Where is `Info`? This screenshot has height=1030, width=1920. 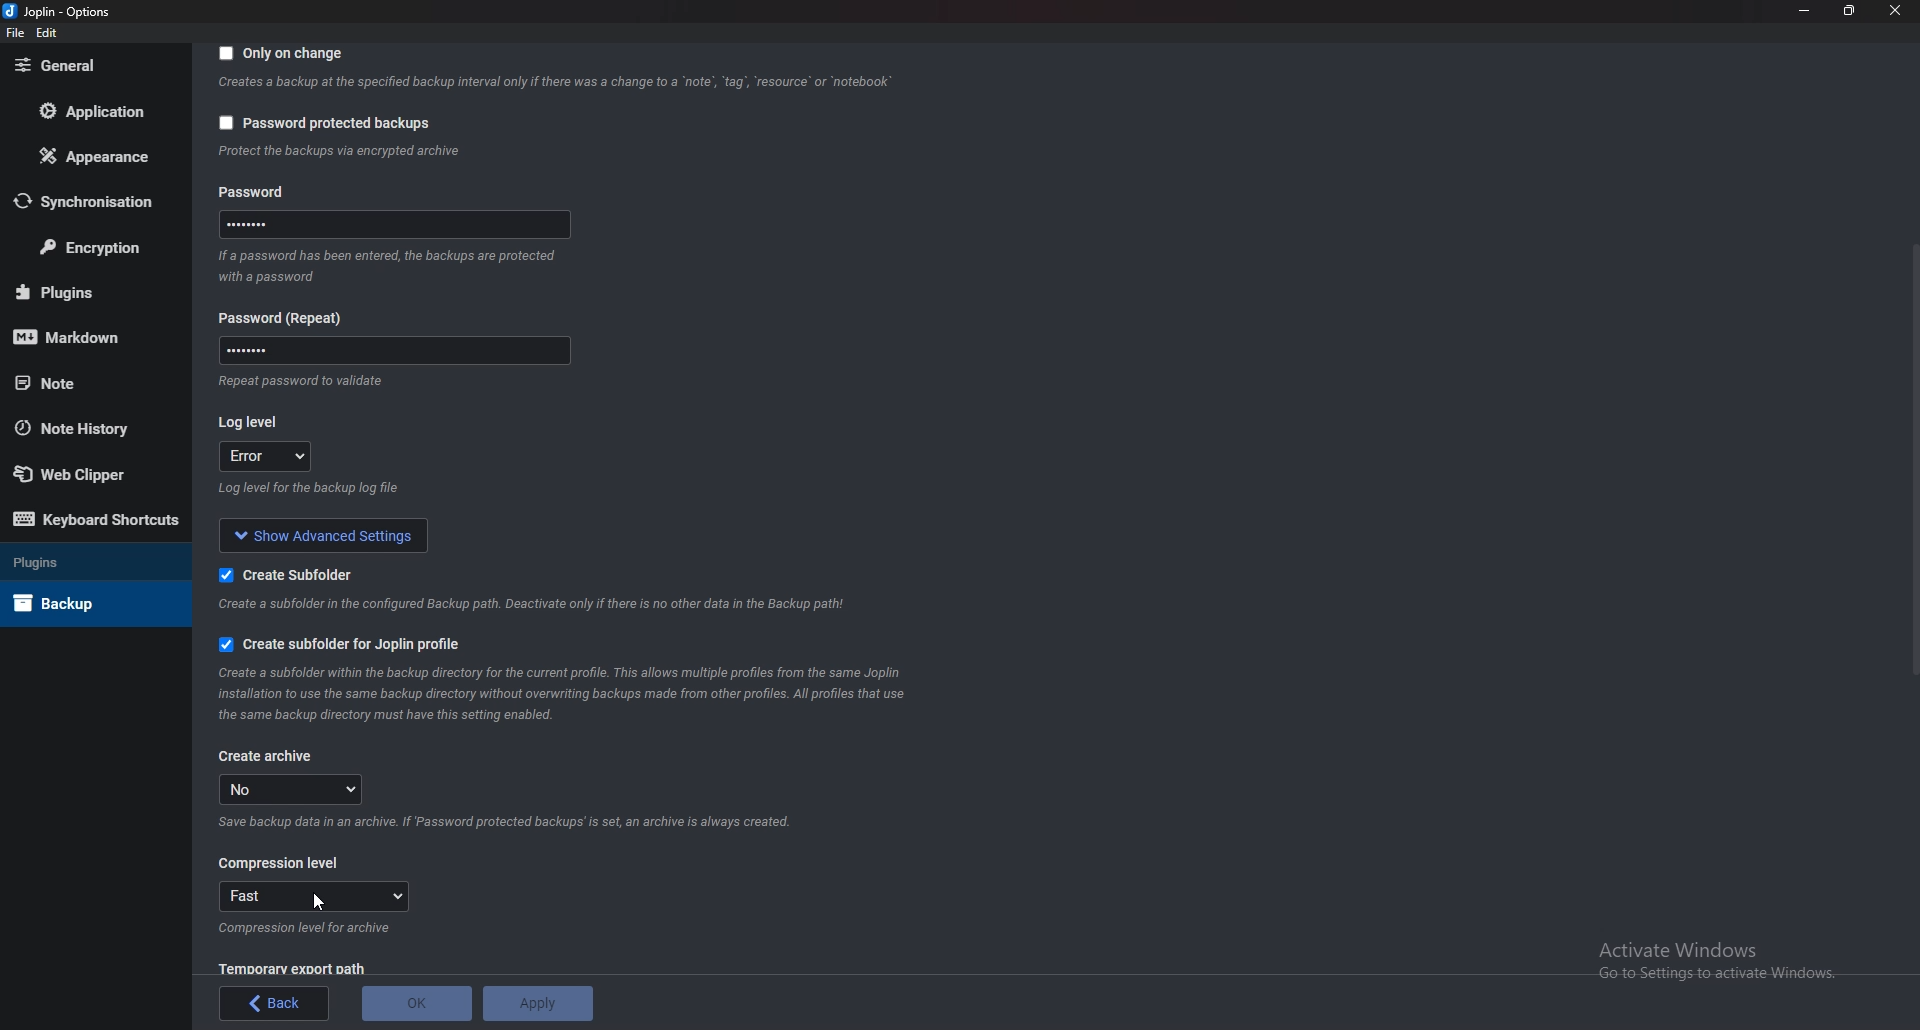 Info is located at coordinates (394, 265).